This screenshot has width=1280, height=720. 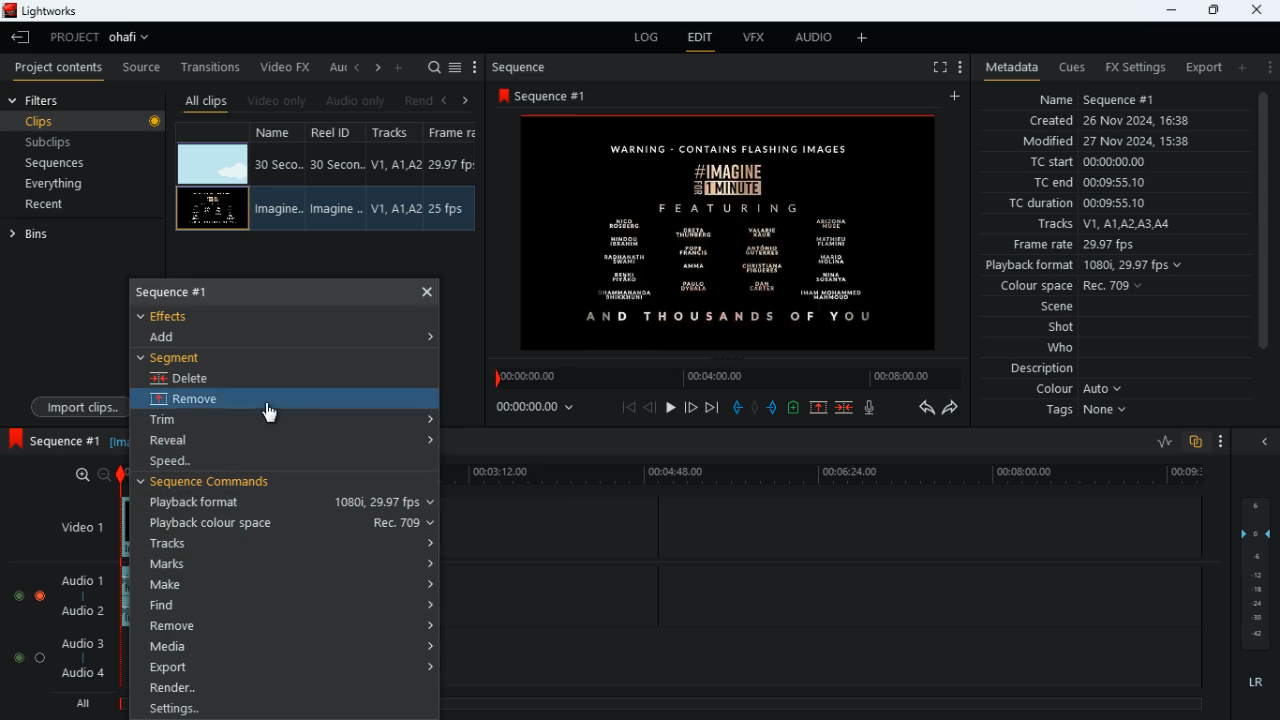 I want to click on backwards, so click(x=925, y=408).